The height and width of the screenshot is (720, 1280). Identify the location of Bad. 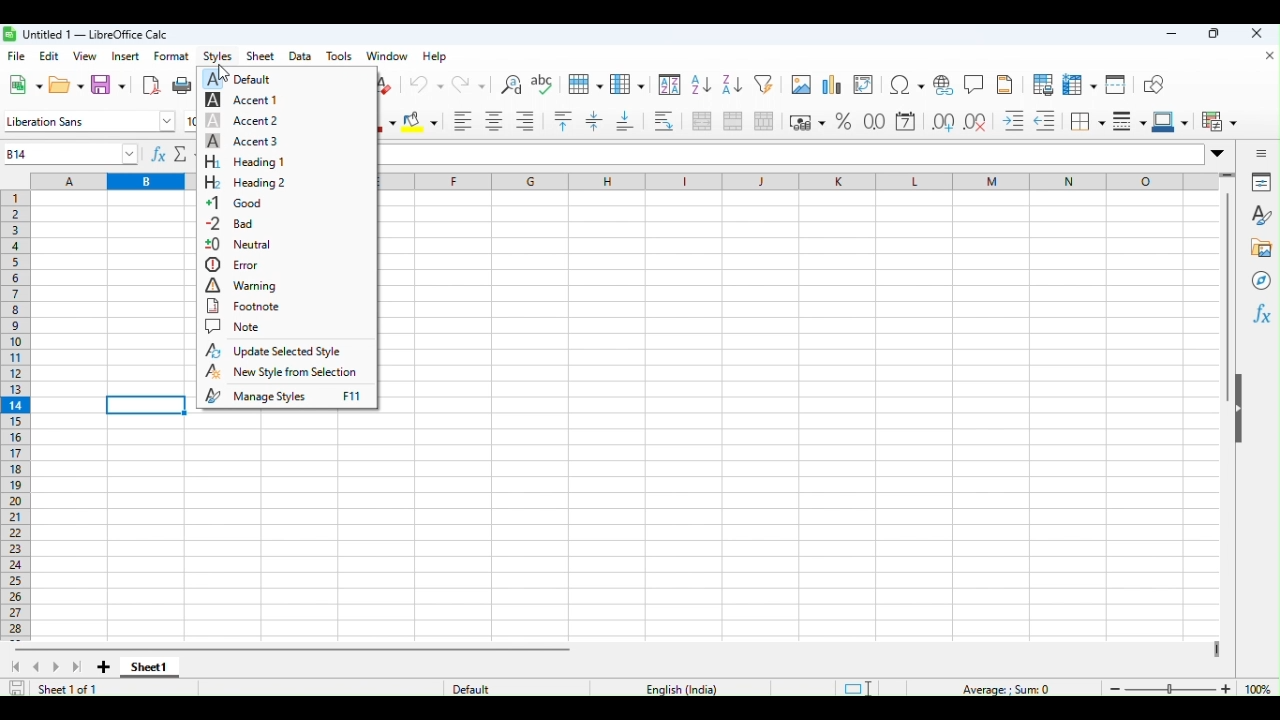
(239, 223).